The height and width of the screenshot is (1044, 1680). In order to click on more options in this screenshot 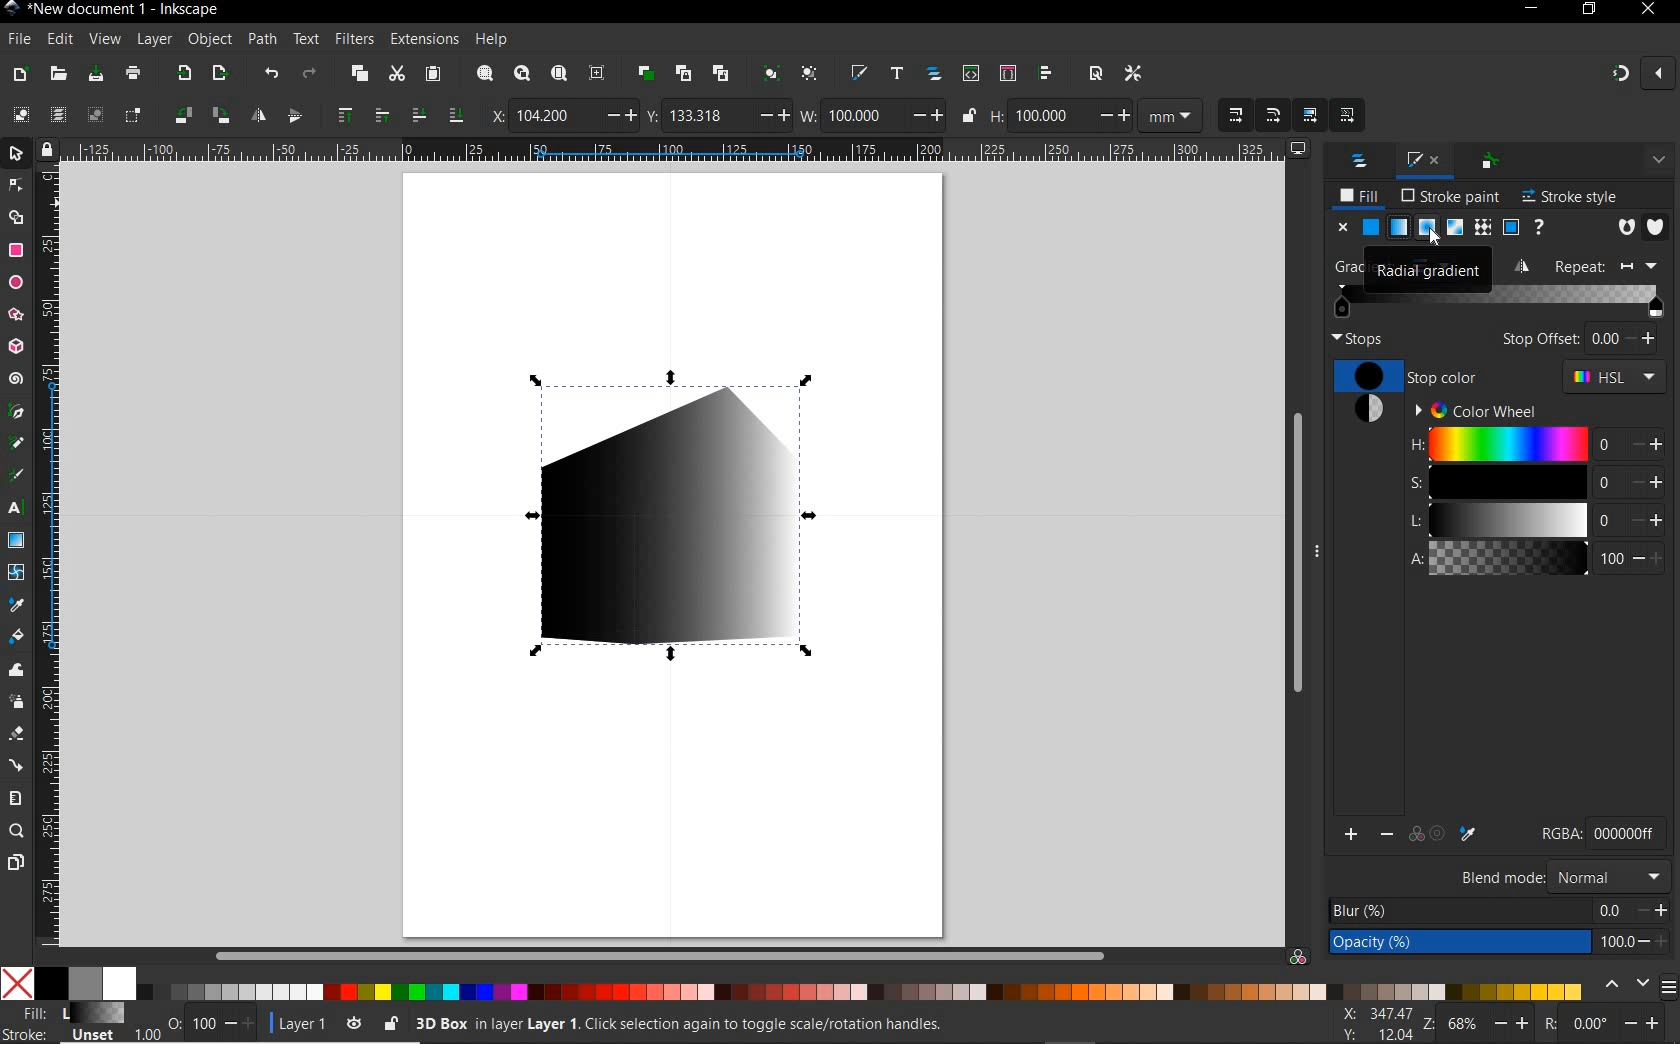, I will do `click(1319, 553)`.